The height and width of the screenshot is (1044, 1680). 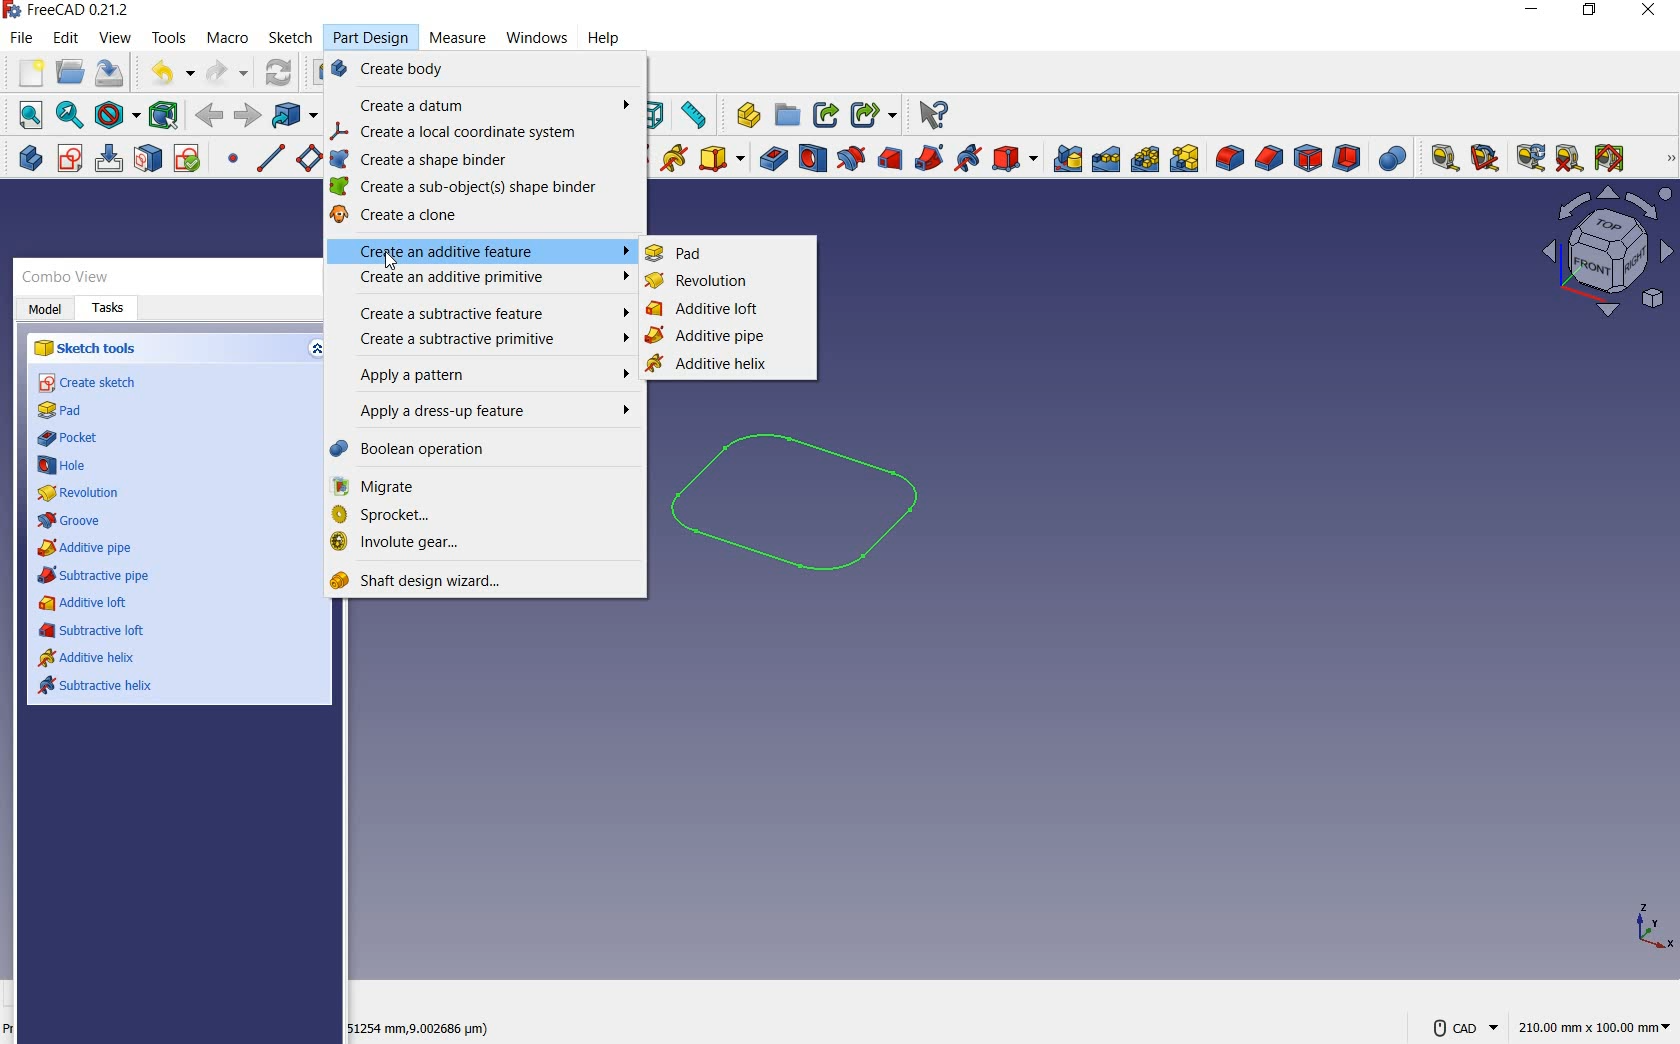 I want to click on undo, so click(x=171, y=73).